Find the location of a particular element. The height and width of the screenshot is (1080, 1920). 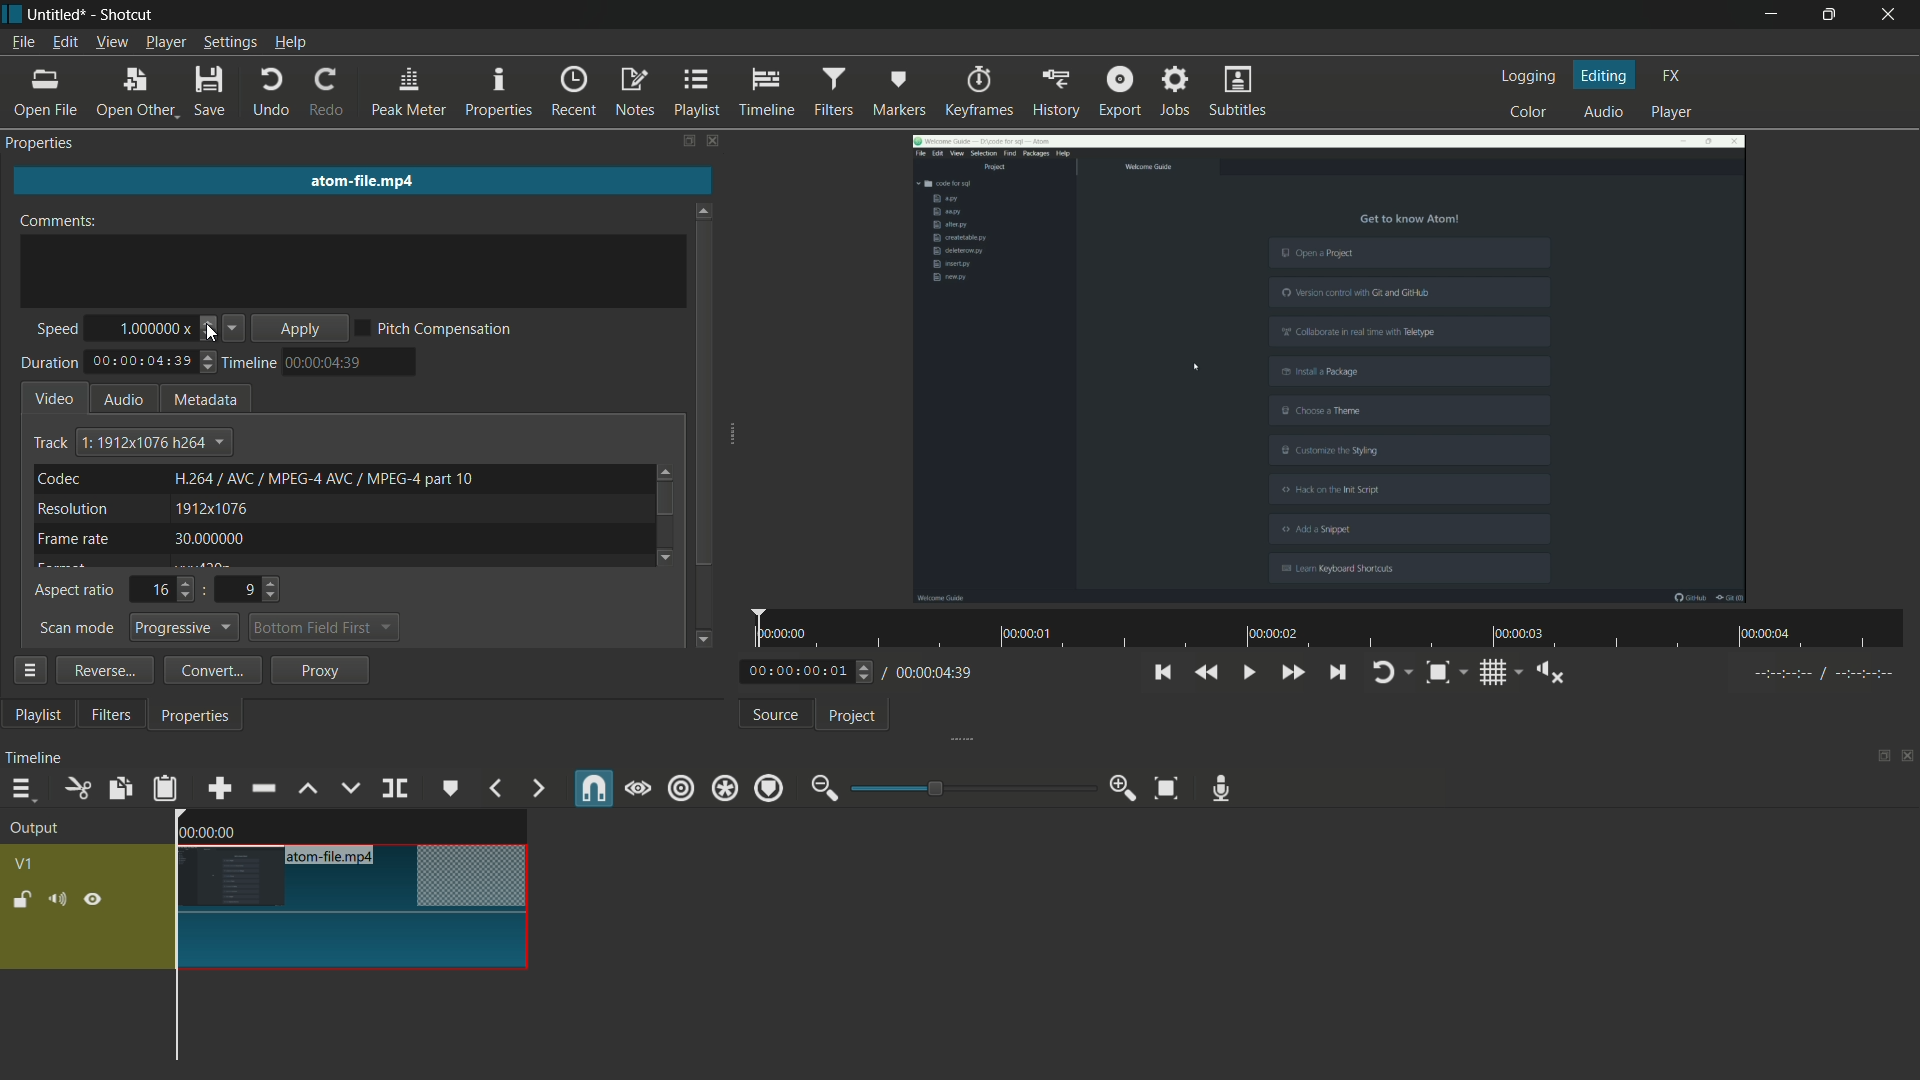

filters is located at coordinates (112, 715).